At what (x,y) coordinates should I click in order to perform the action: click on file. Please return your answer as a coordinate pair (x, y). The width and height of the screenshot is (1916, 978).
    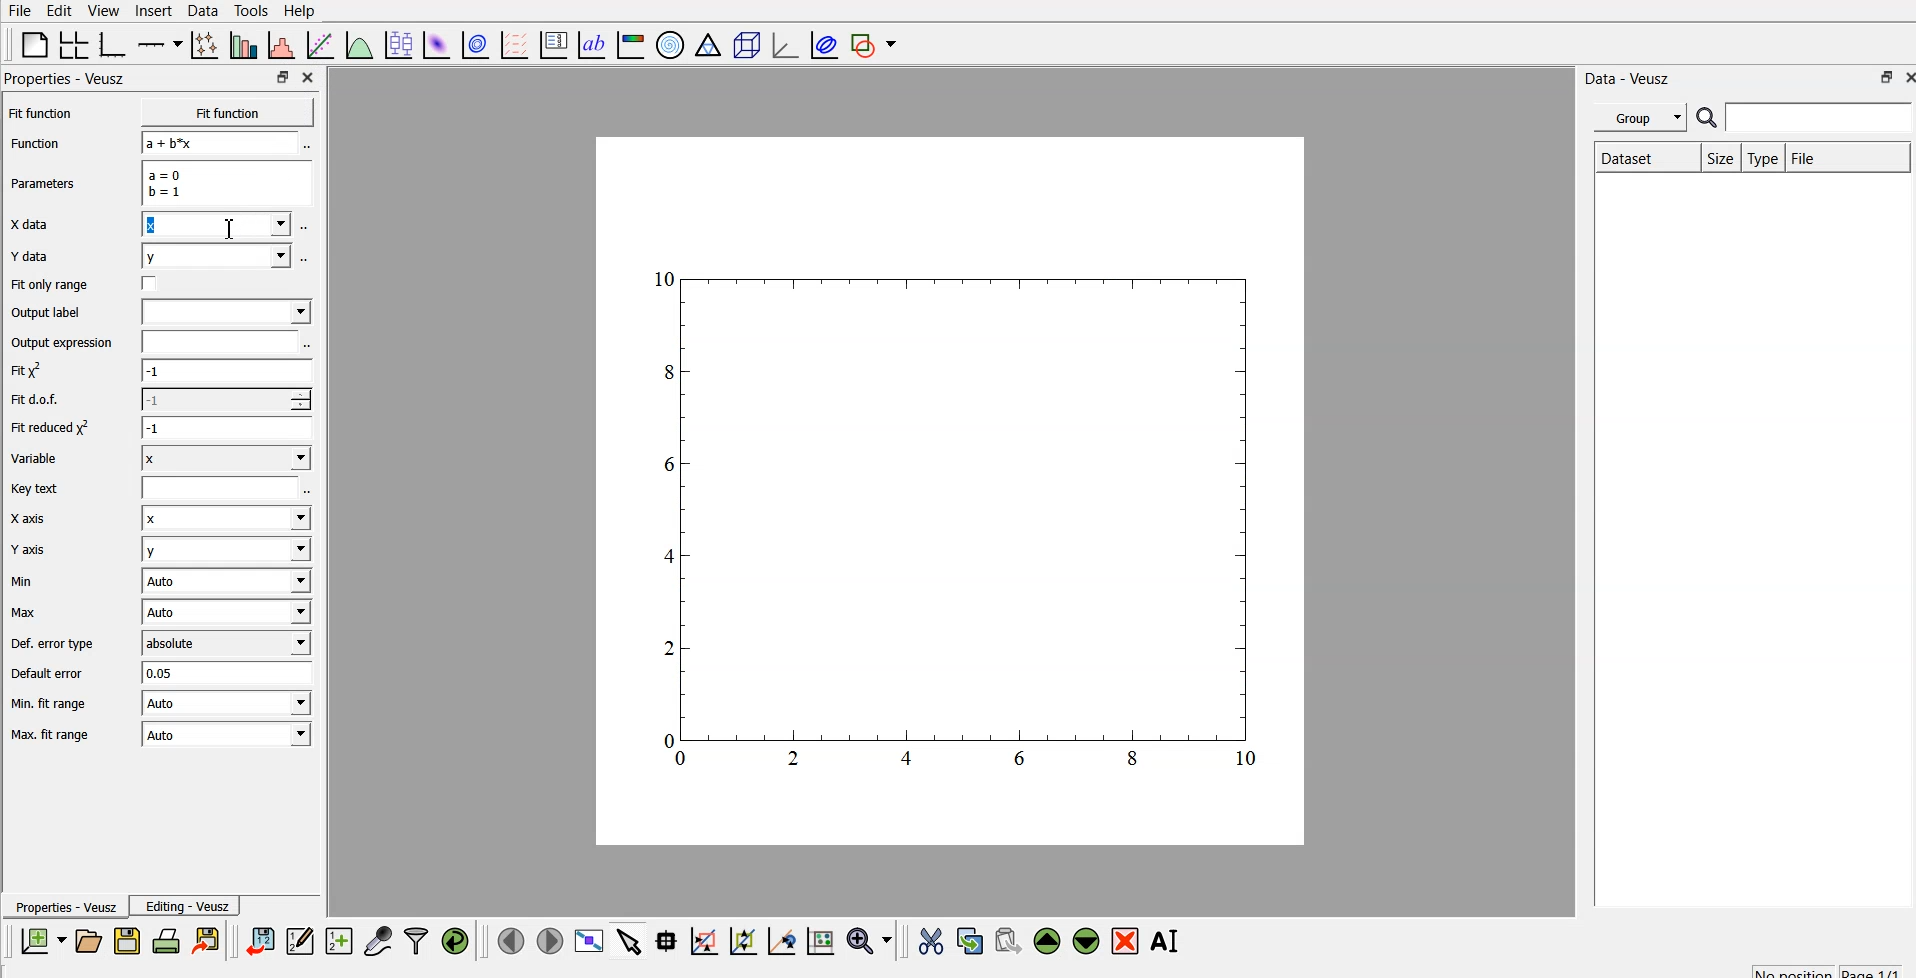
    Looking at the image, I should click on (1844, 157).